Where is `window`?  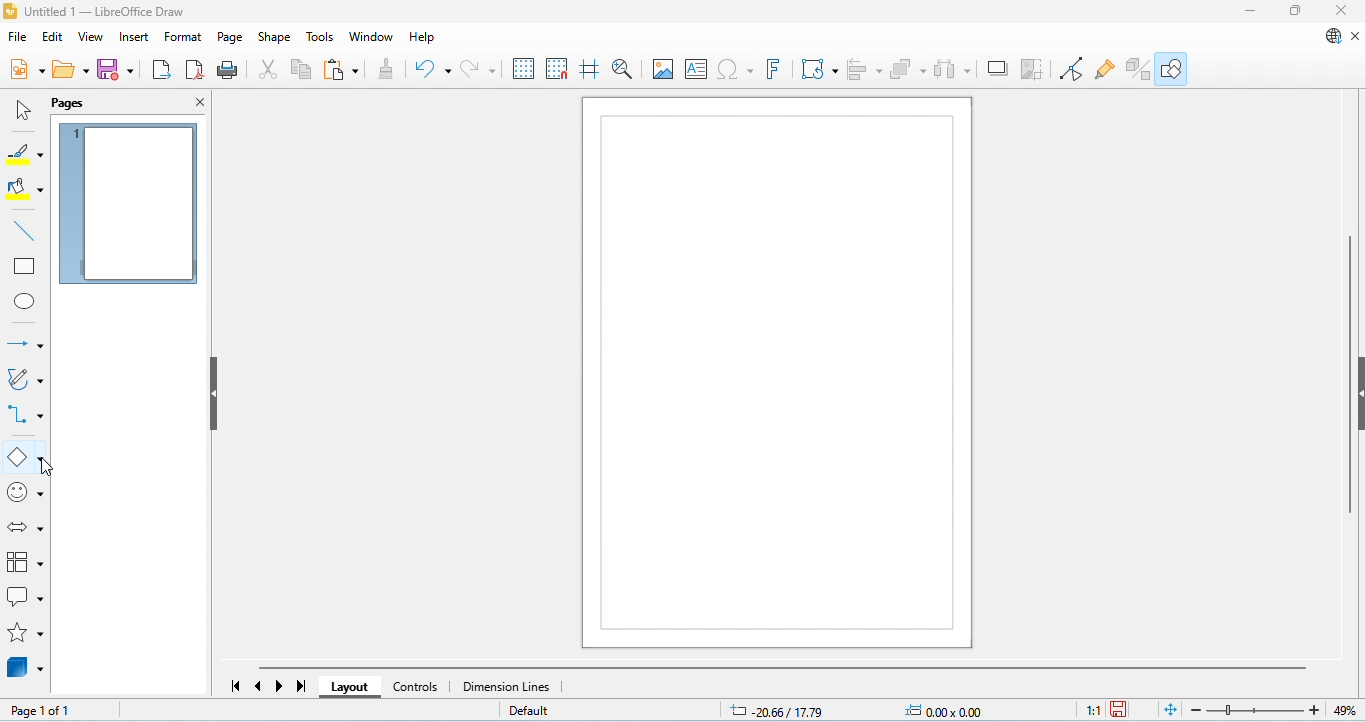 window is located at coordinates (371, 36).